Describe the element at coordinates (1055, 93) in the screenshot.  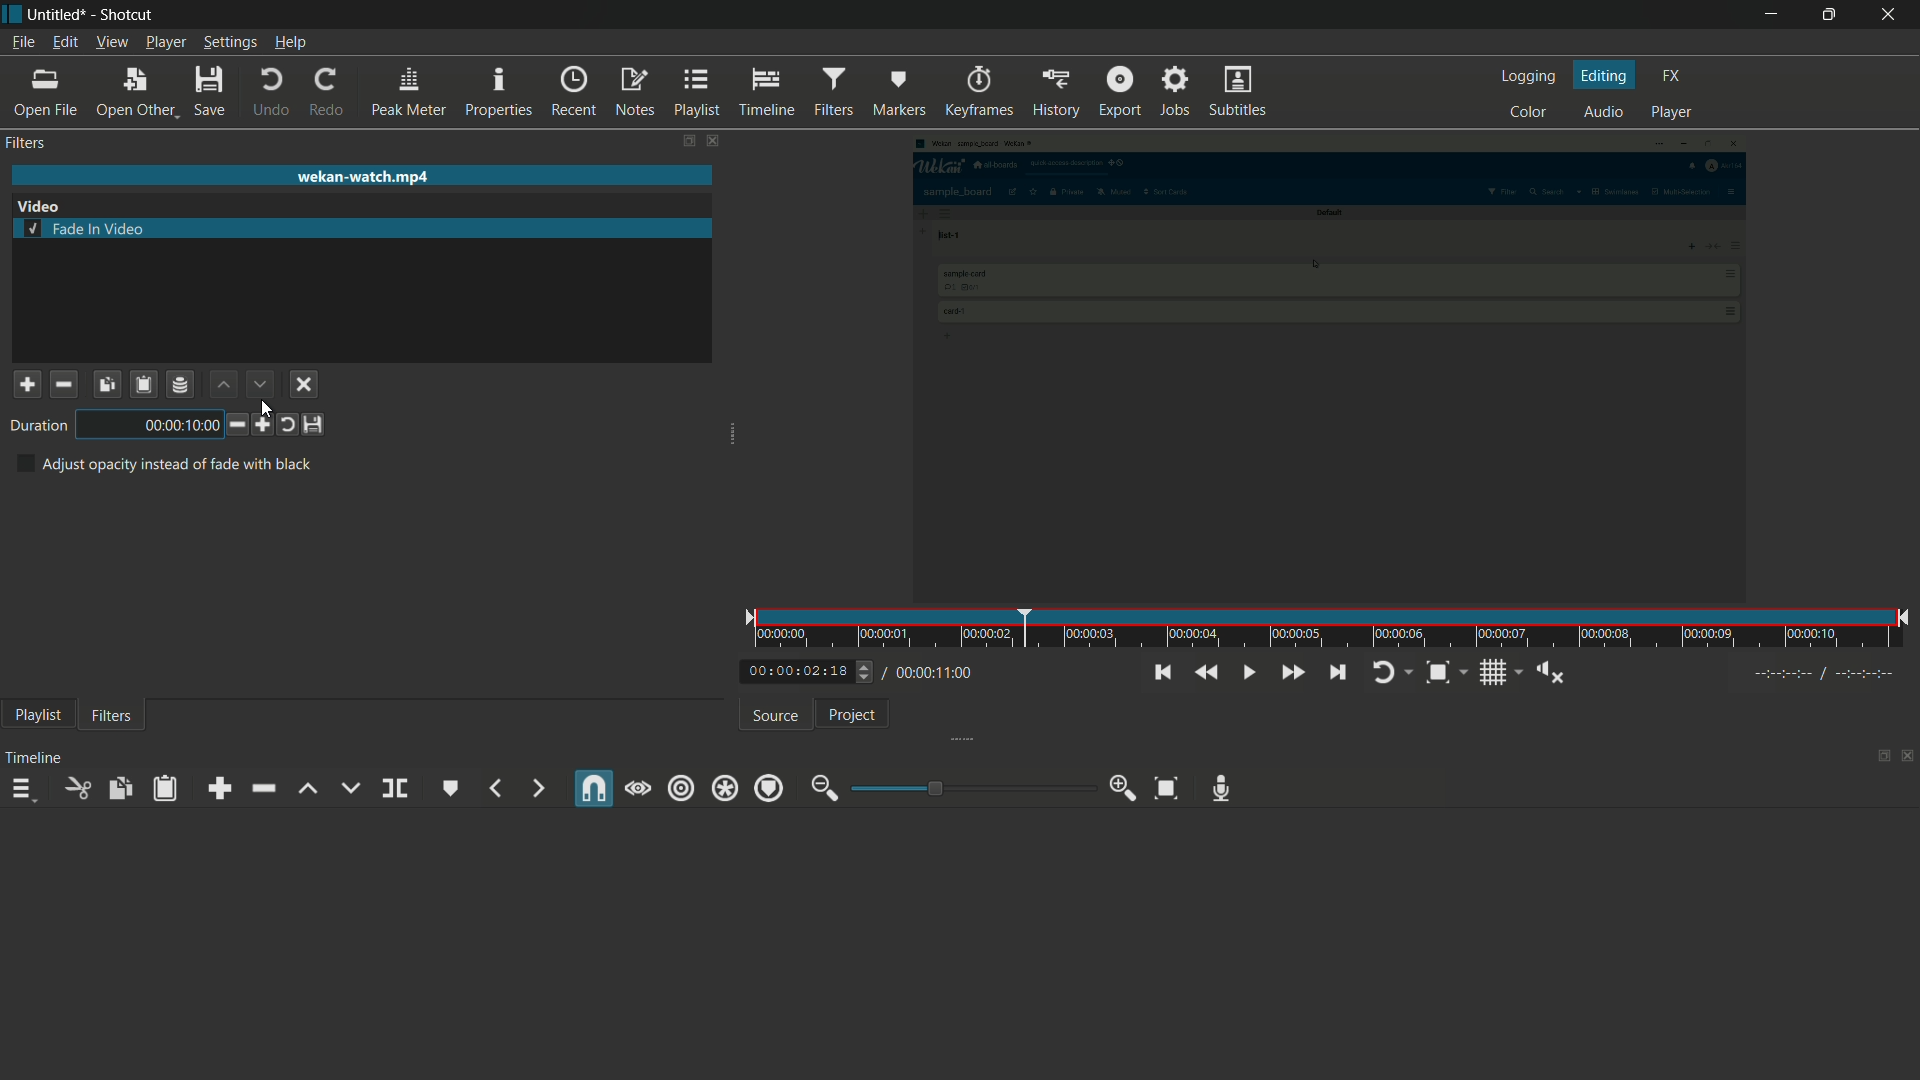
I see `history` at that location.